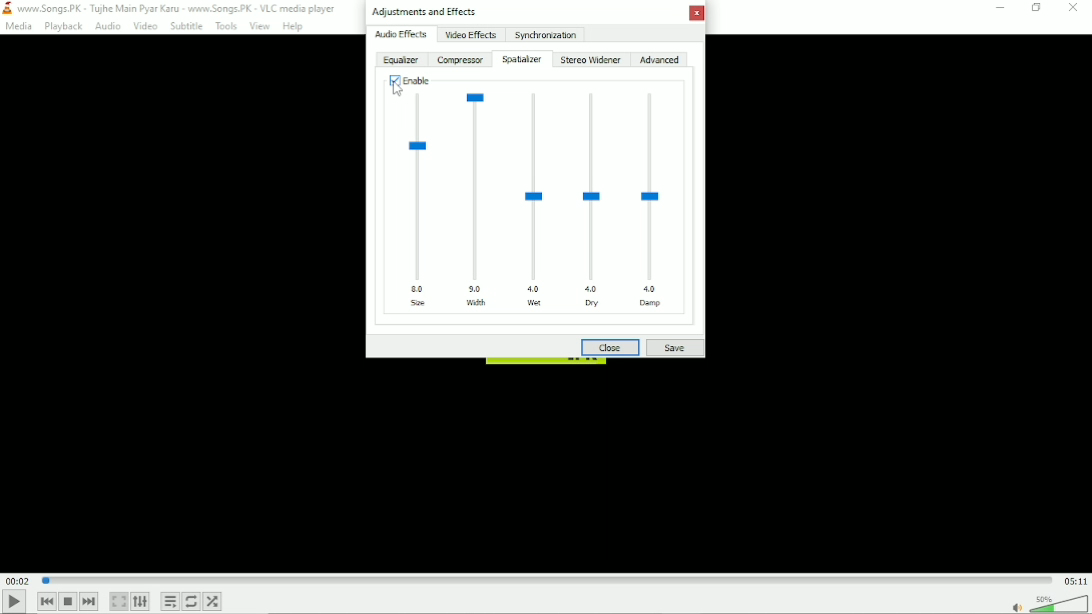 Image resolution: width=1092 pixels, height=614 pixels. Describe the element at coordinates (400, 61) in the screenshot. I see `Equalizer` at that location.